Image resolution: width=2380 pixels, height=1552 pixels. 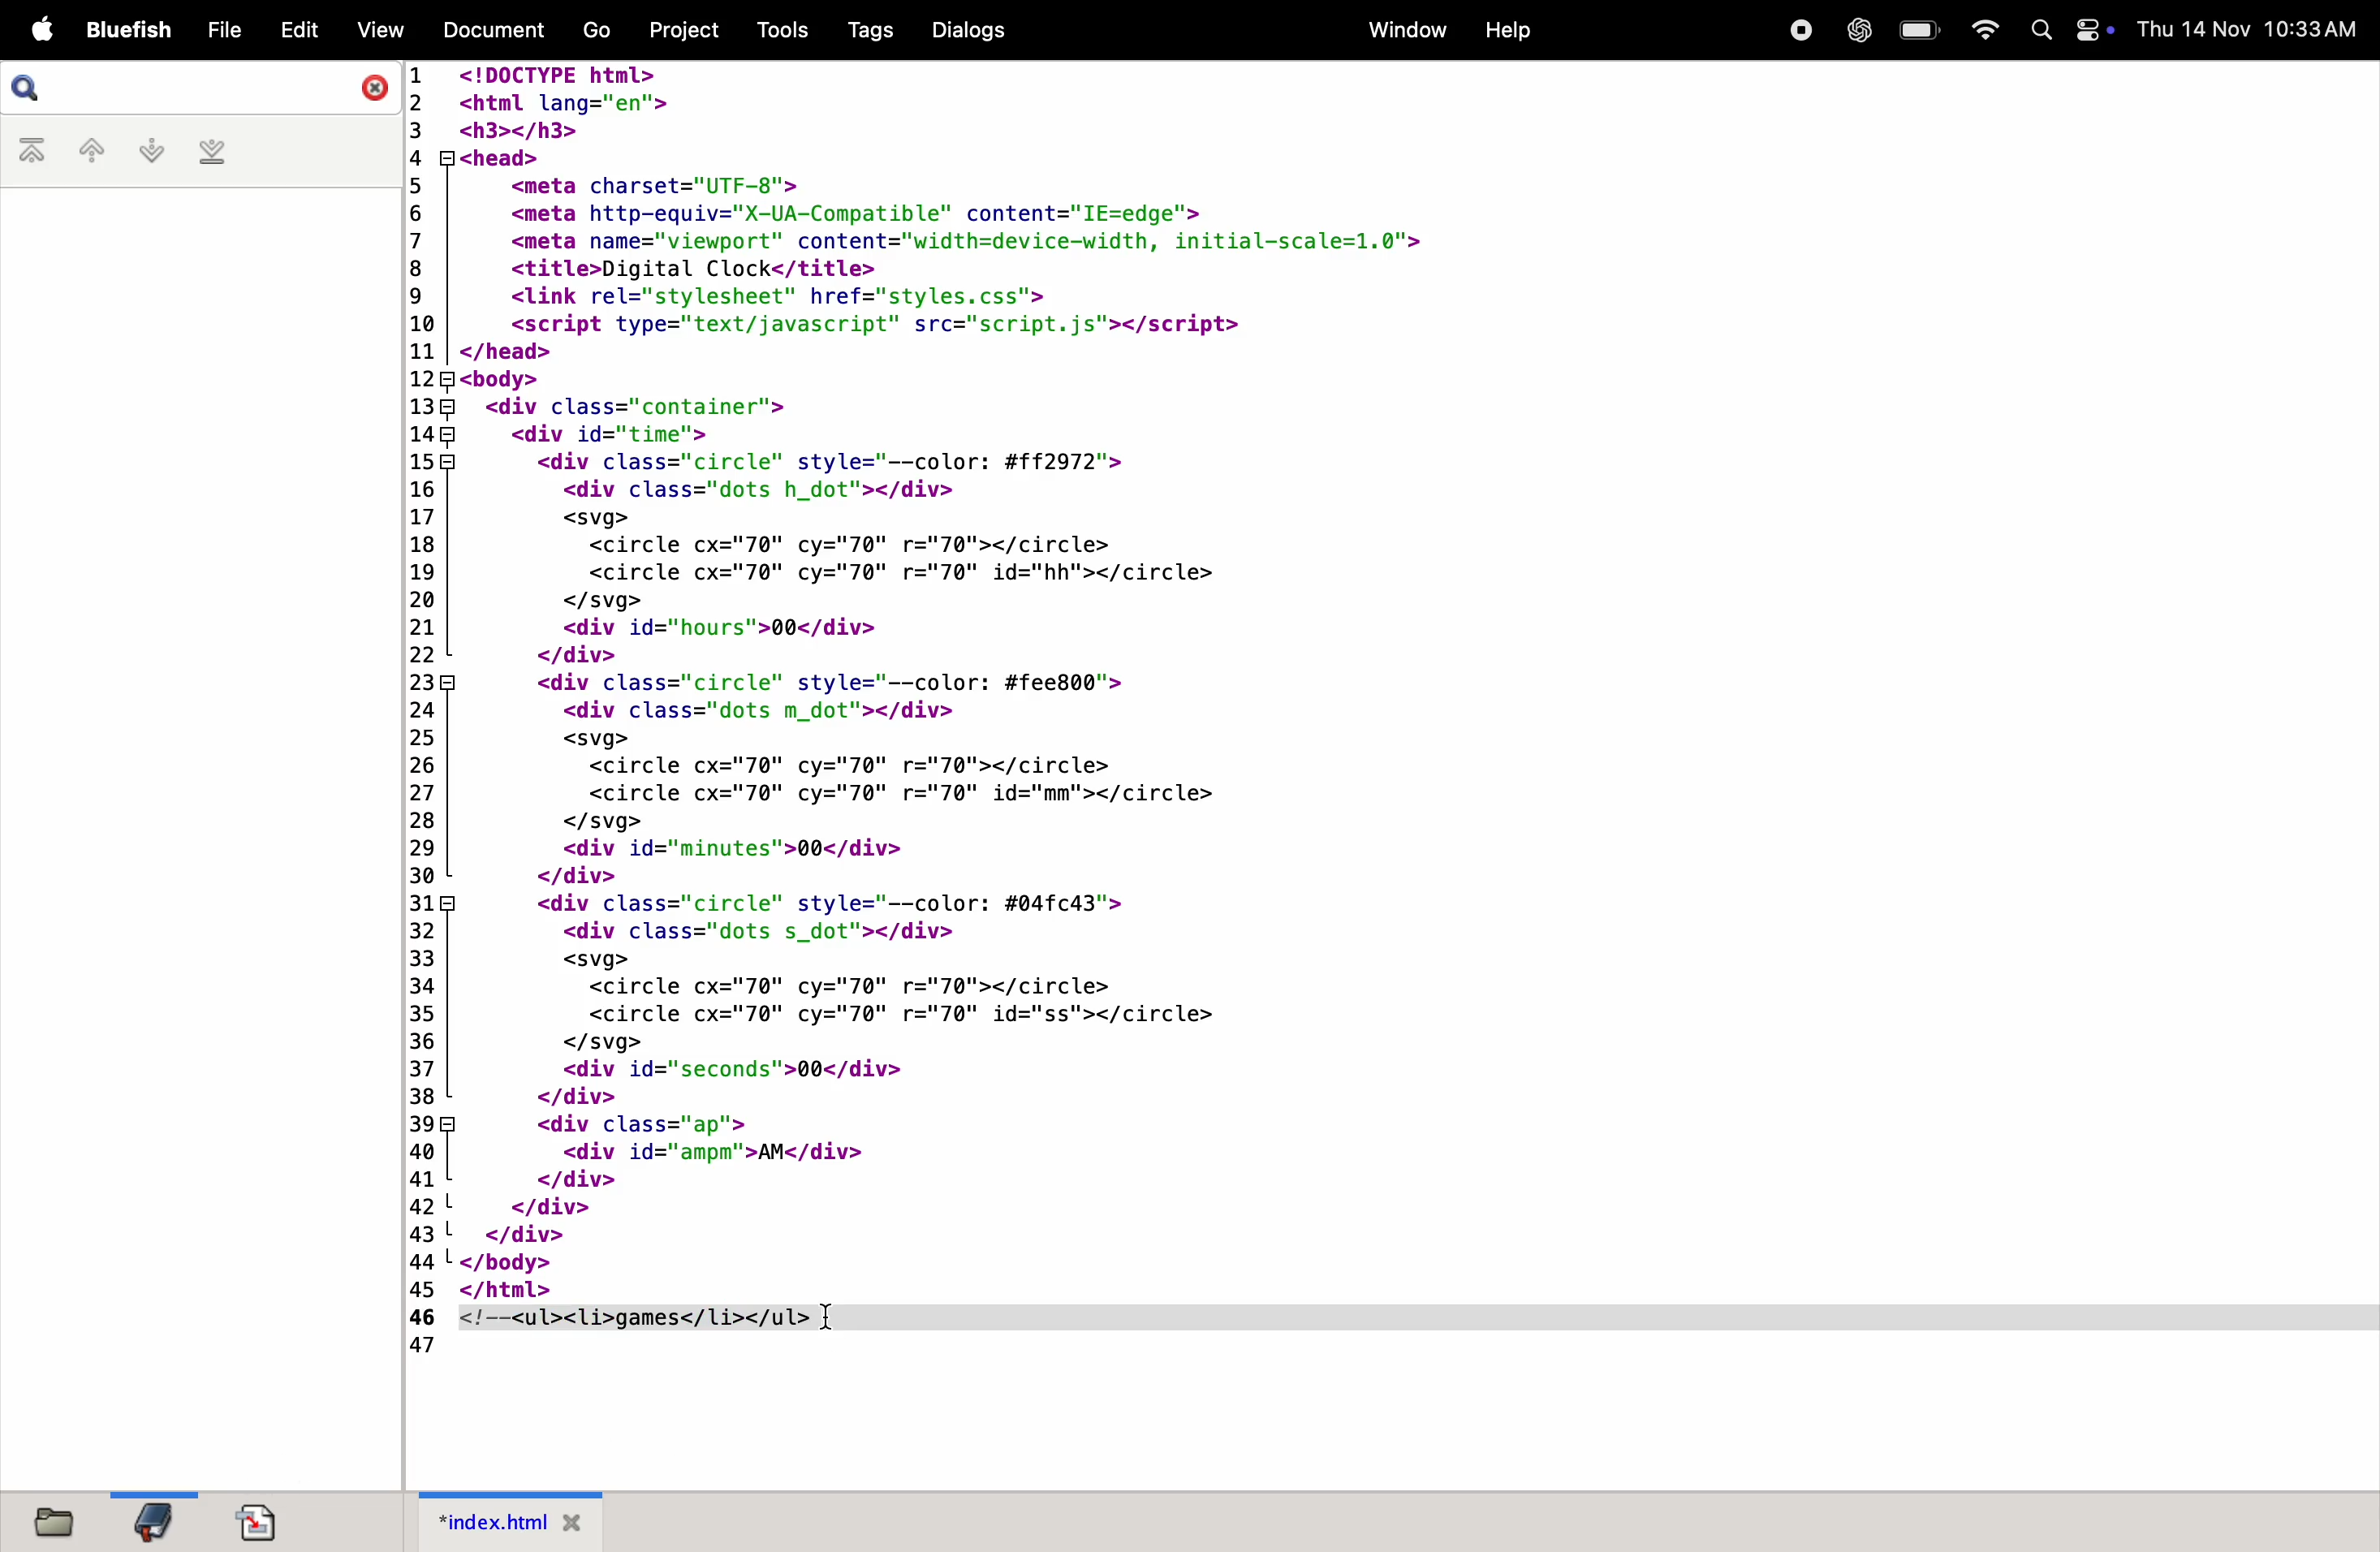 I want to click on window, so click(x=1402, y=31).